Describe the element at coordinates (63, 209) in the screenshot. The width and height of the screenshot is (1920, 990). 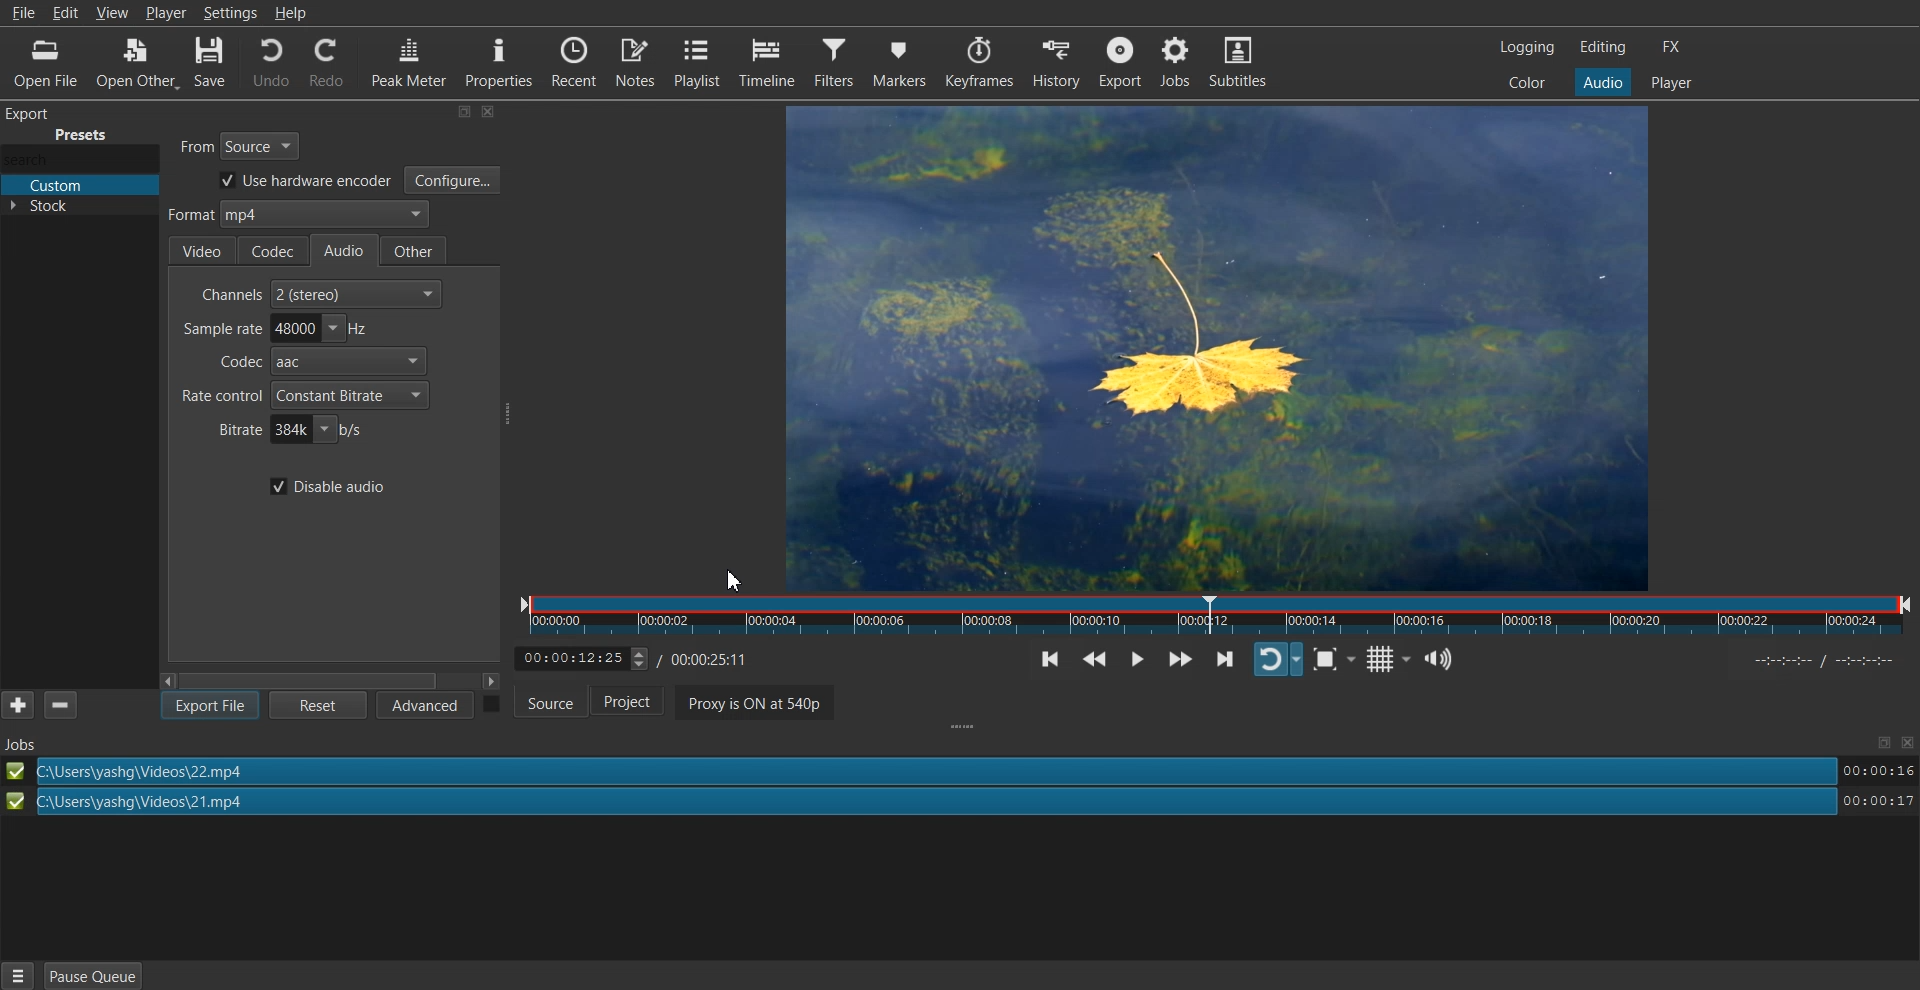
I see `Stock` at that location.